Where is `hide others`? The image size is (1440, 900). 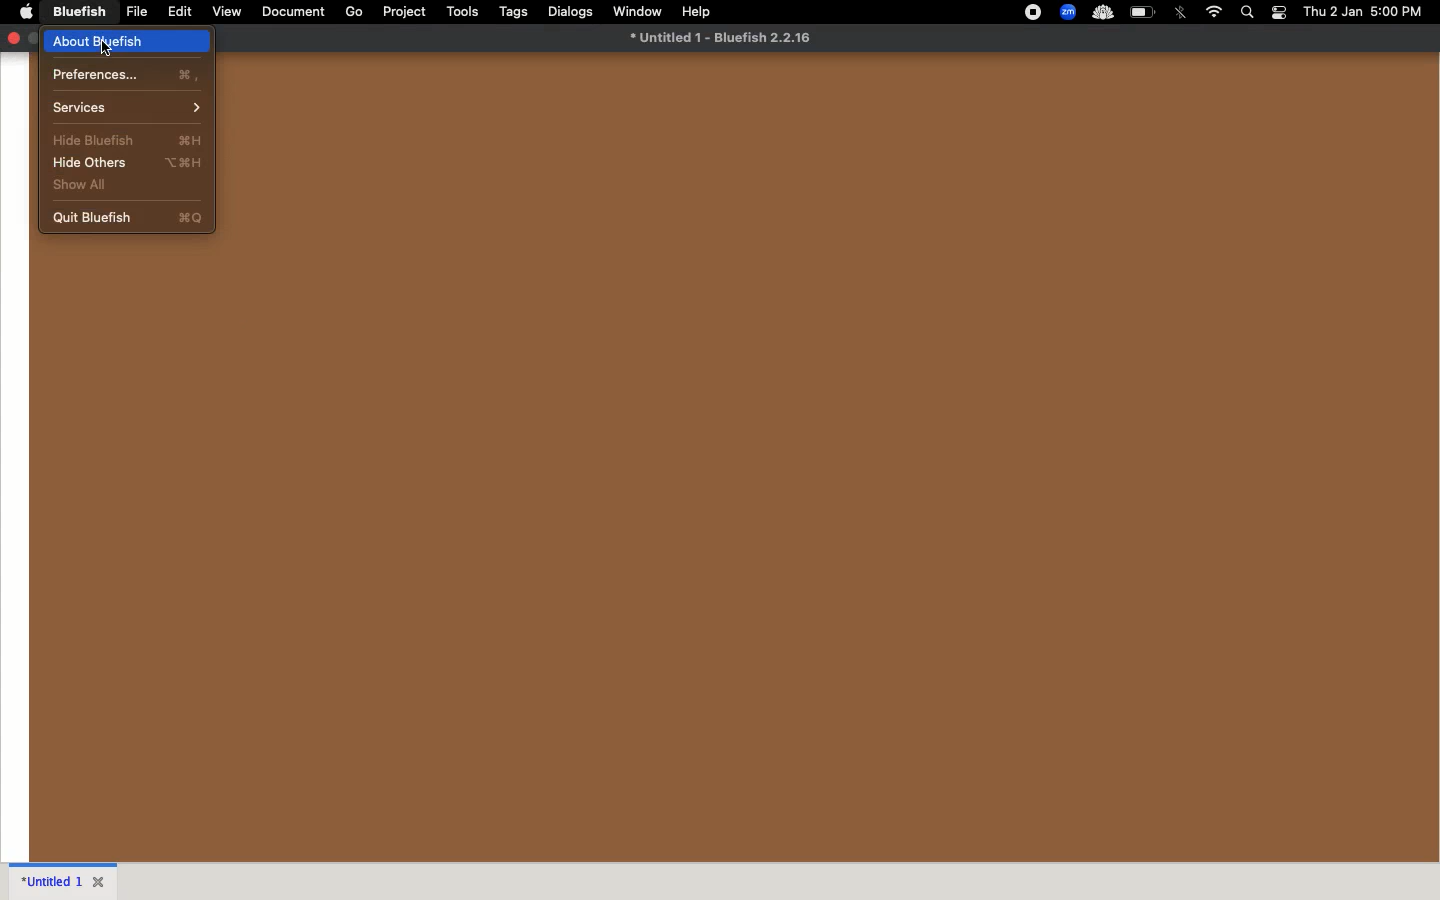 hide others is located at coordinates (130, 162).